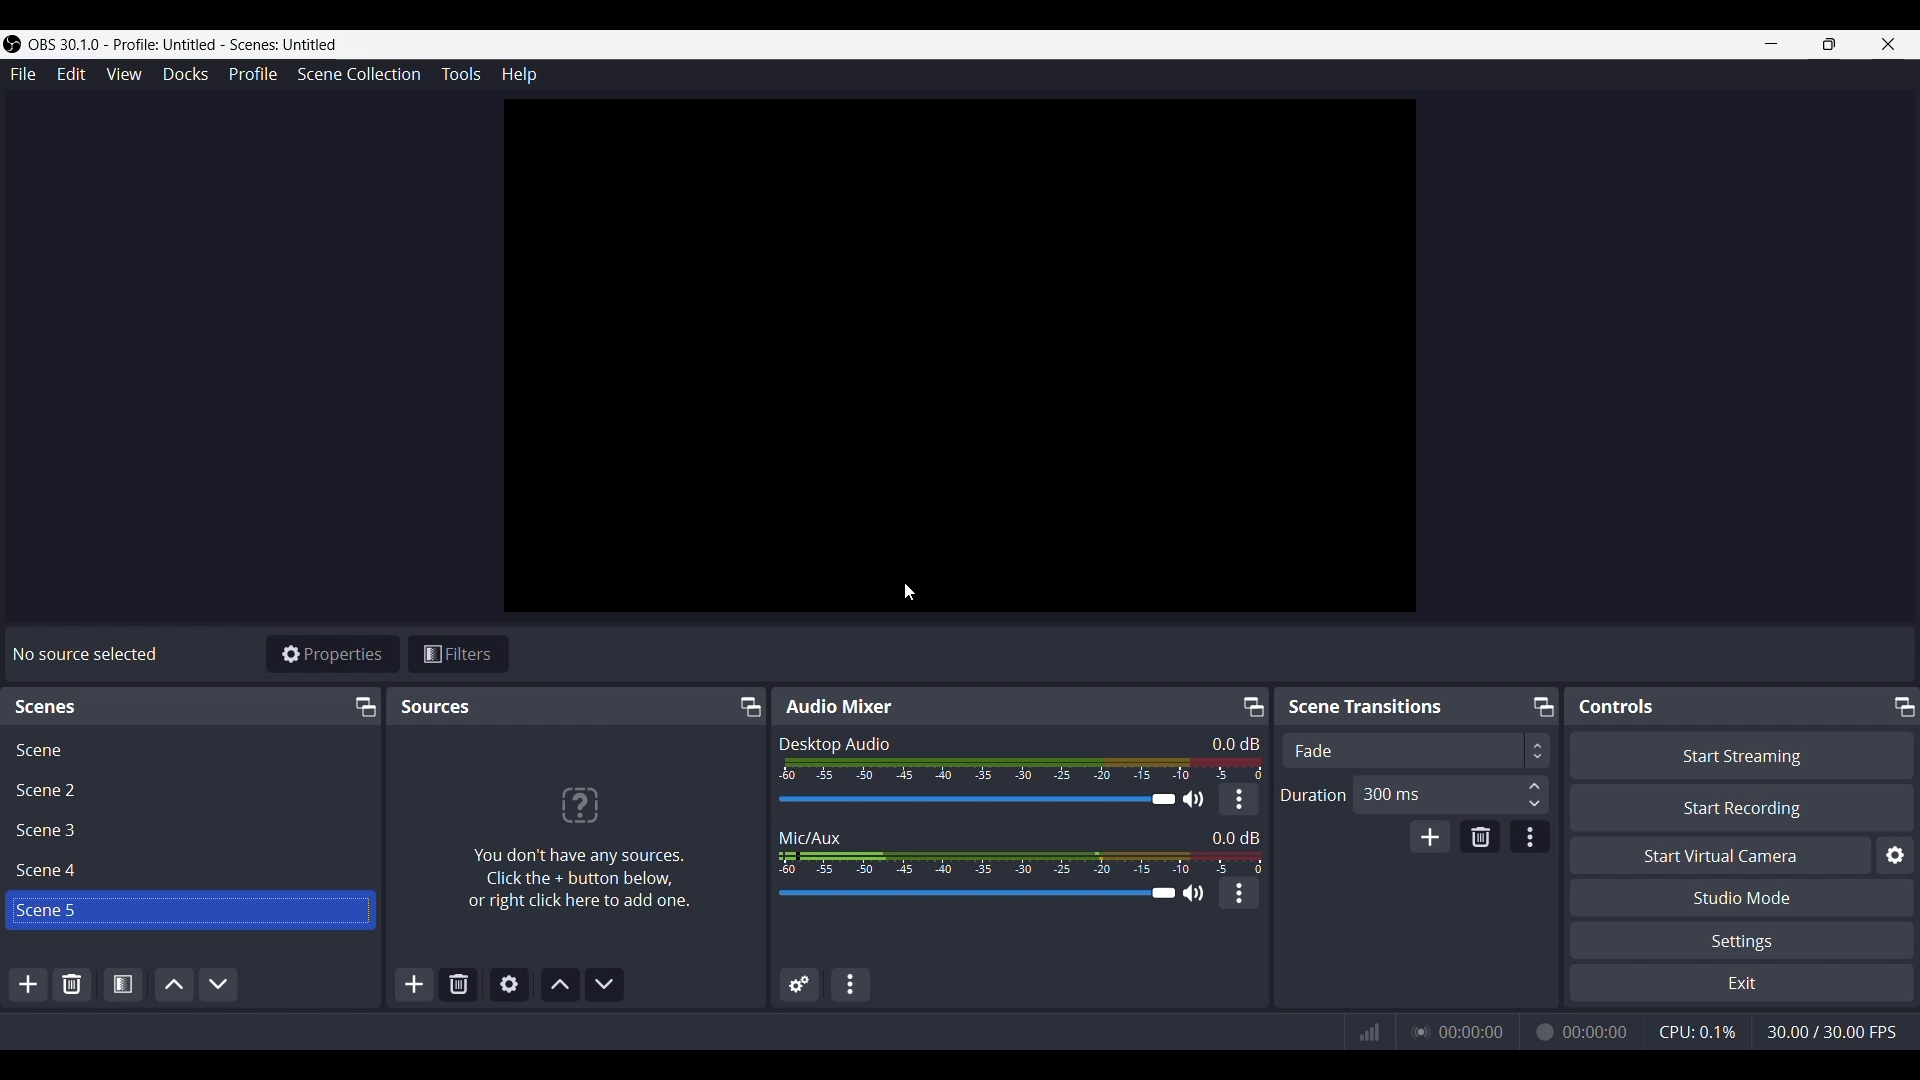  What do you see at coordinates (508, 985) in the screenshot?
I see `Open Source Properties` at bounding box center [508, 985].